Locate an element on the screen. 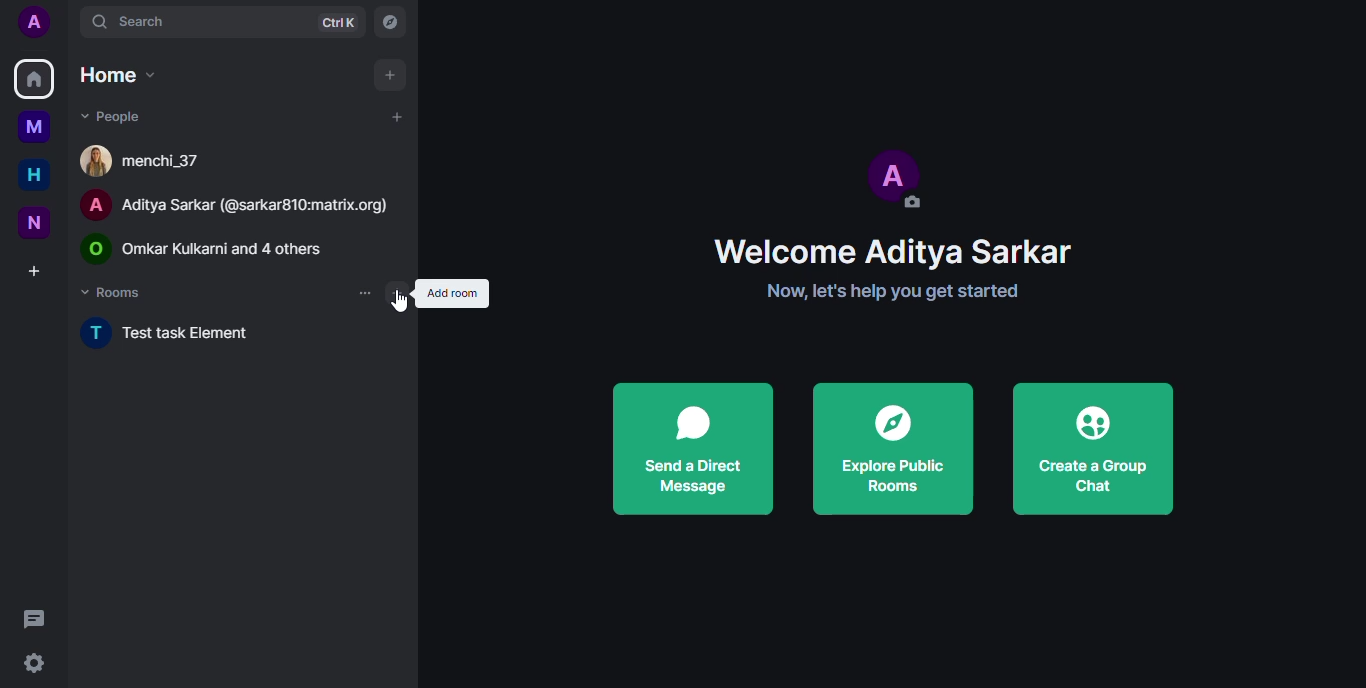  home is located at coordinates (117, 75).